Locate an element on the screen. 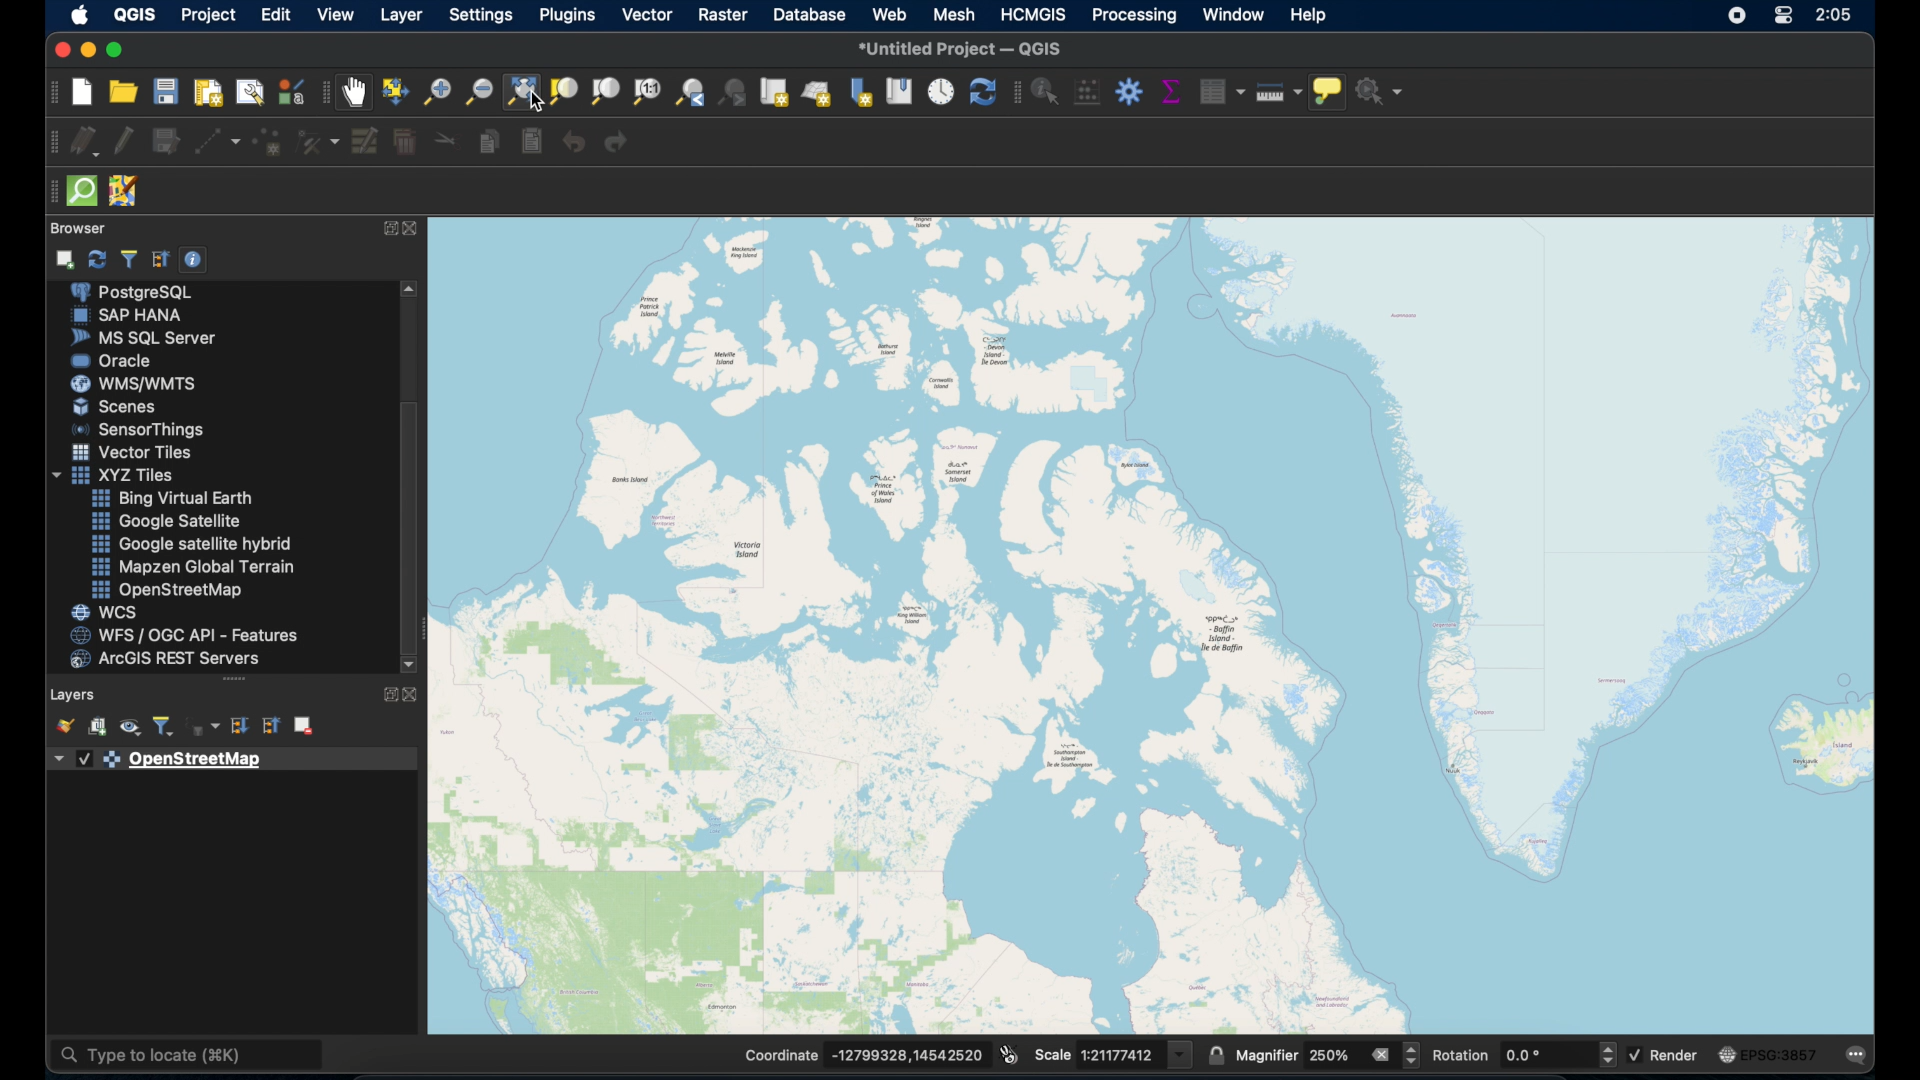  vertex tool is located at coordinates (320, 145).